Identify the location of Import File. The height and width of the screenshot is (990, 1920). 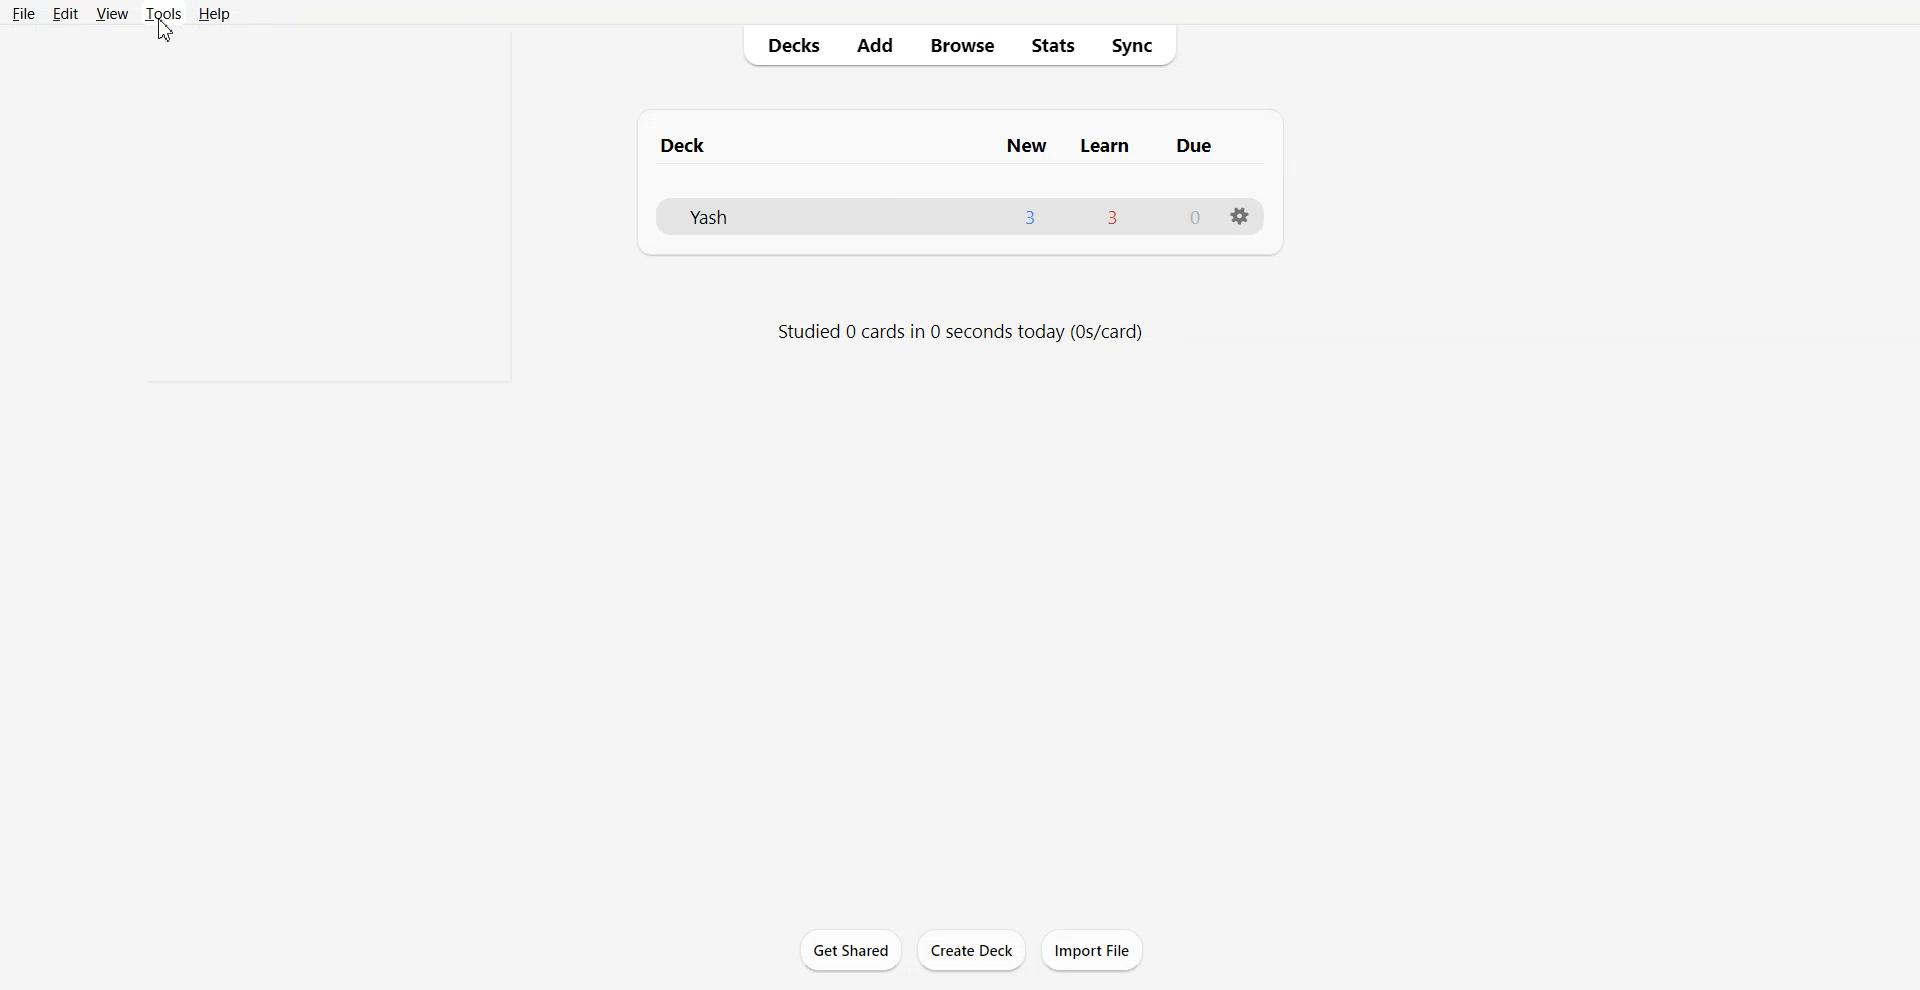
(1092, 950).